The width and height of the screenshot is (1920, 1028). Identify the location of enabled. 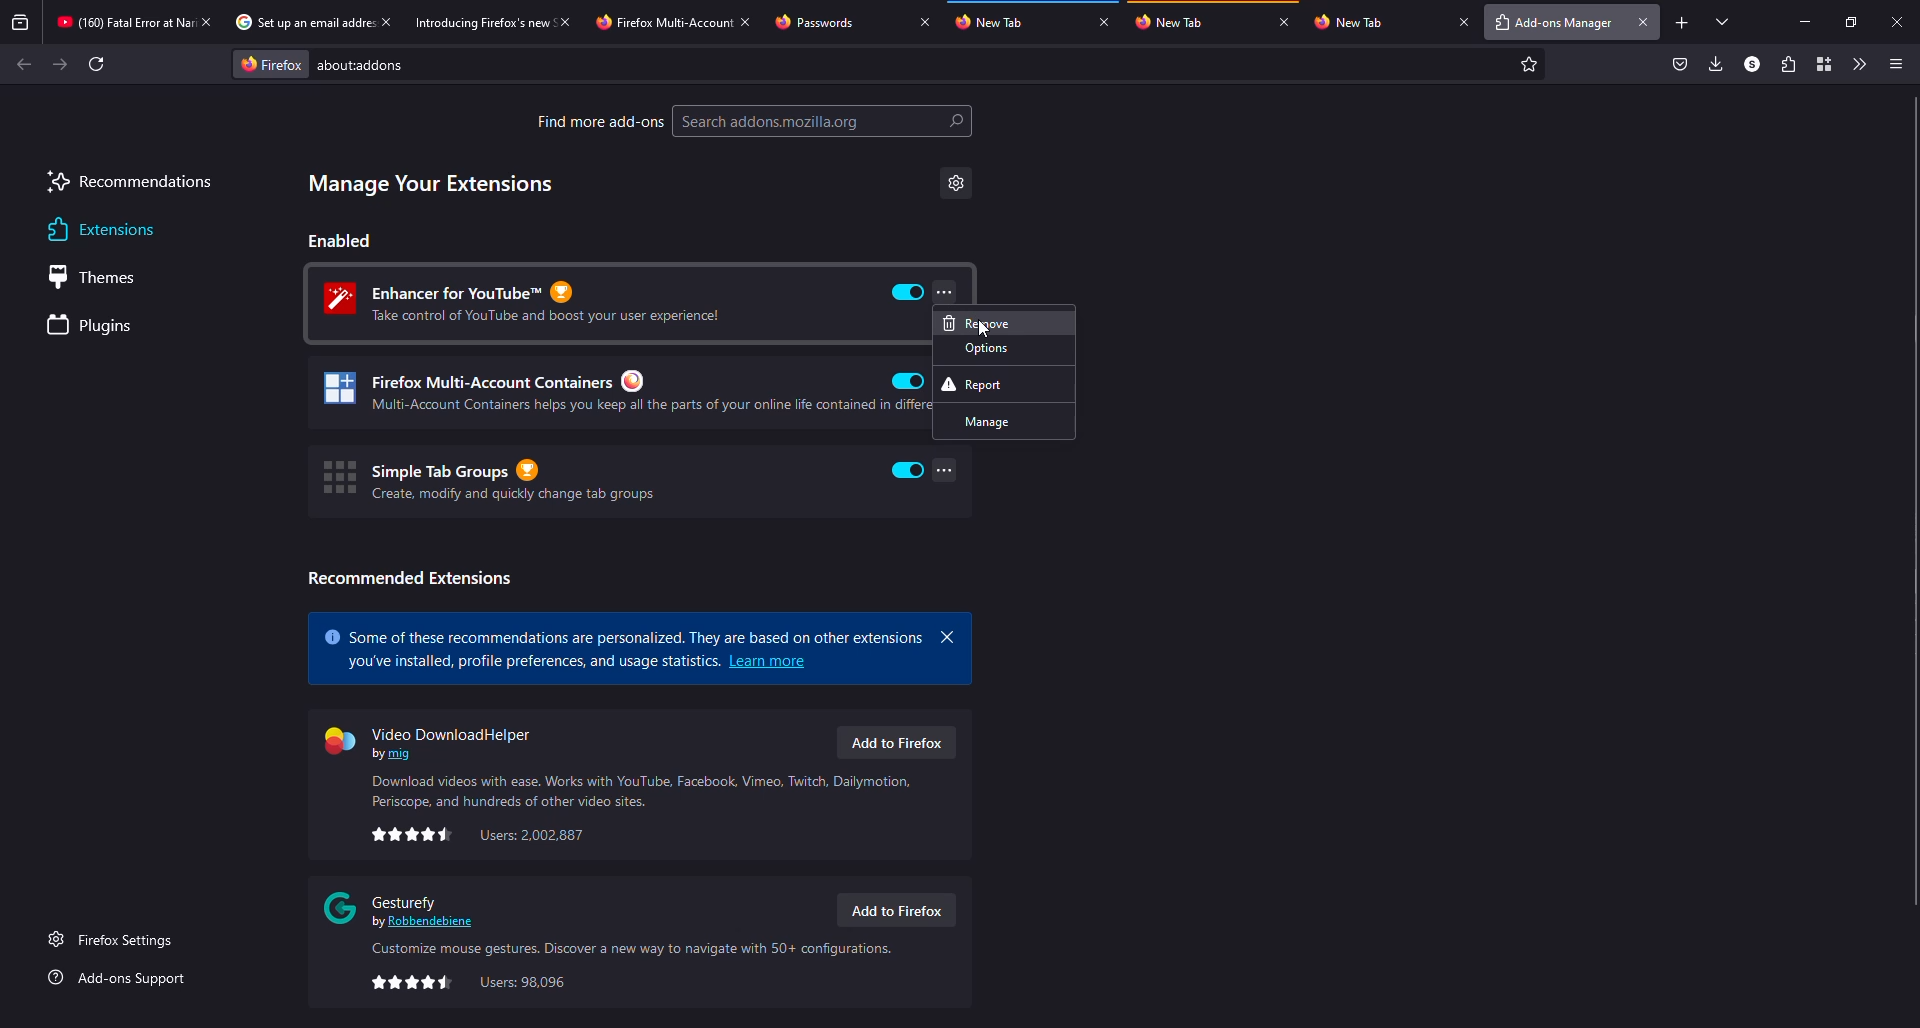
(908, 381).